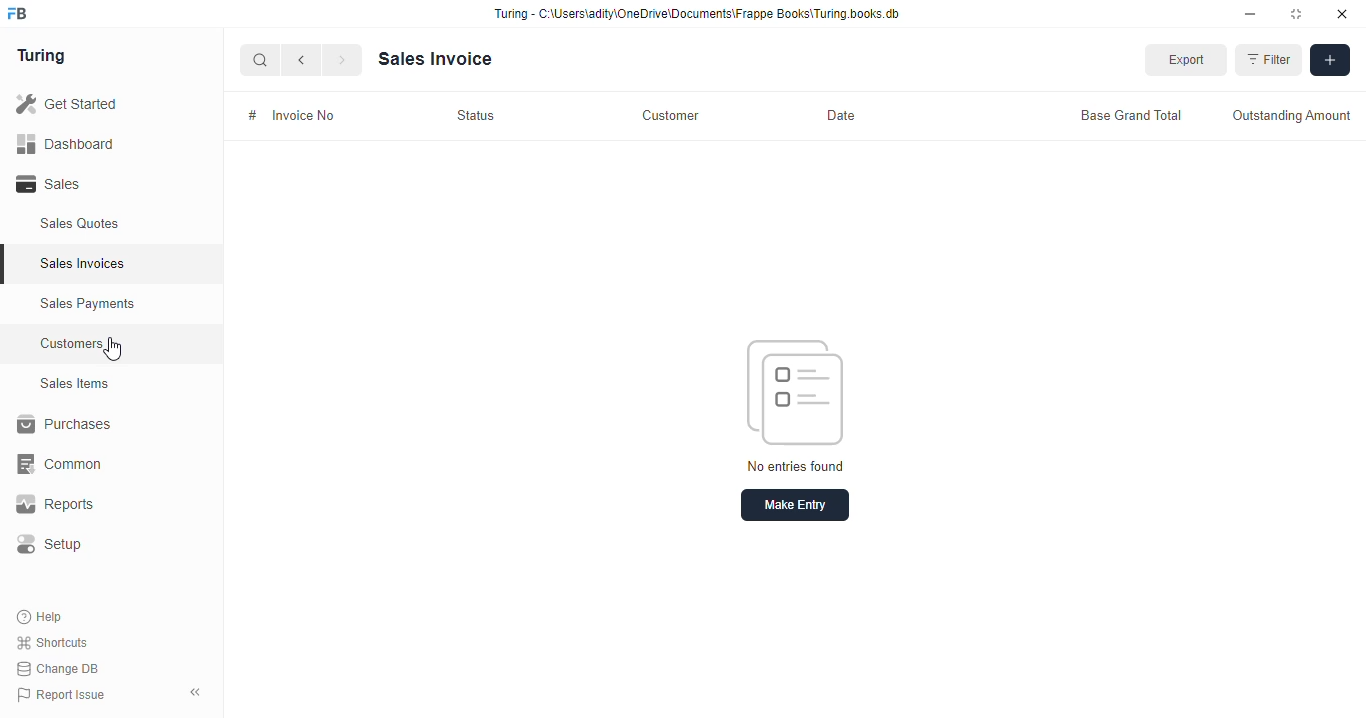  Describe the element at coordinates (118, 304) in the screenshot. I see `Sales Payments` at that location.